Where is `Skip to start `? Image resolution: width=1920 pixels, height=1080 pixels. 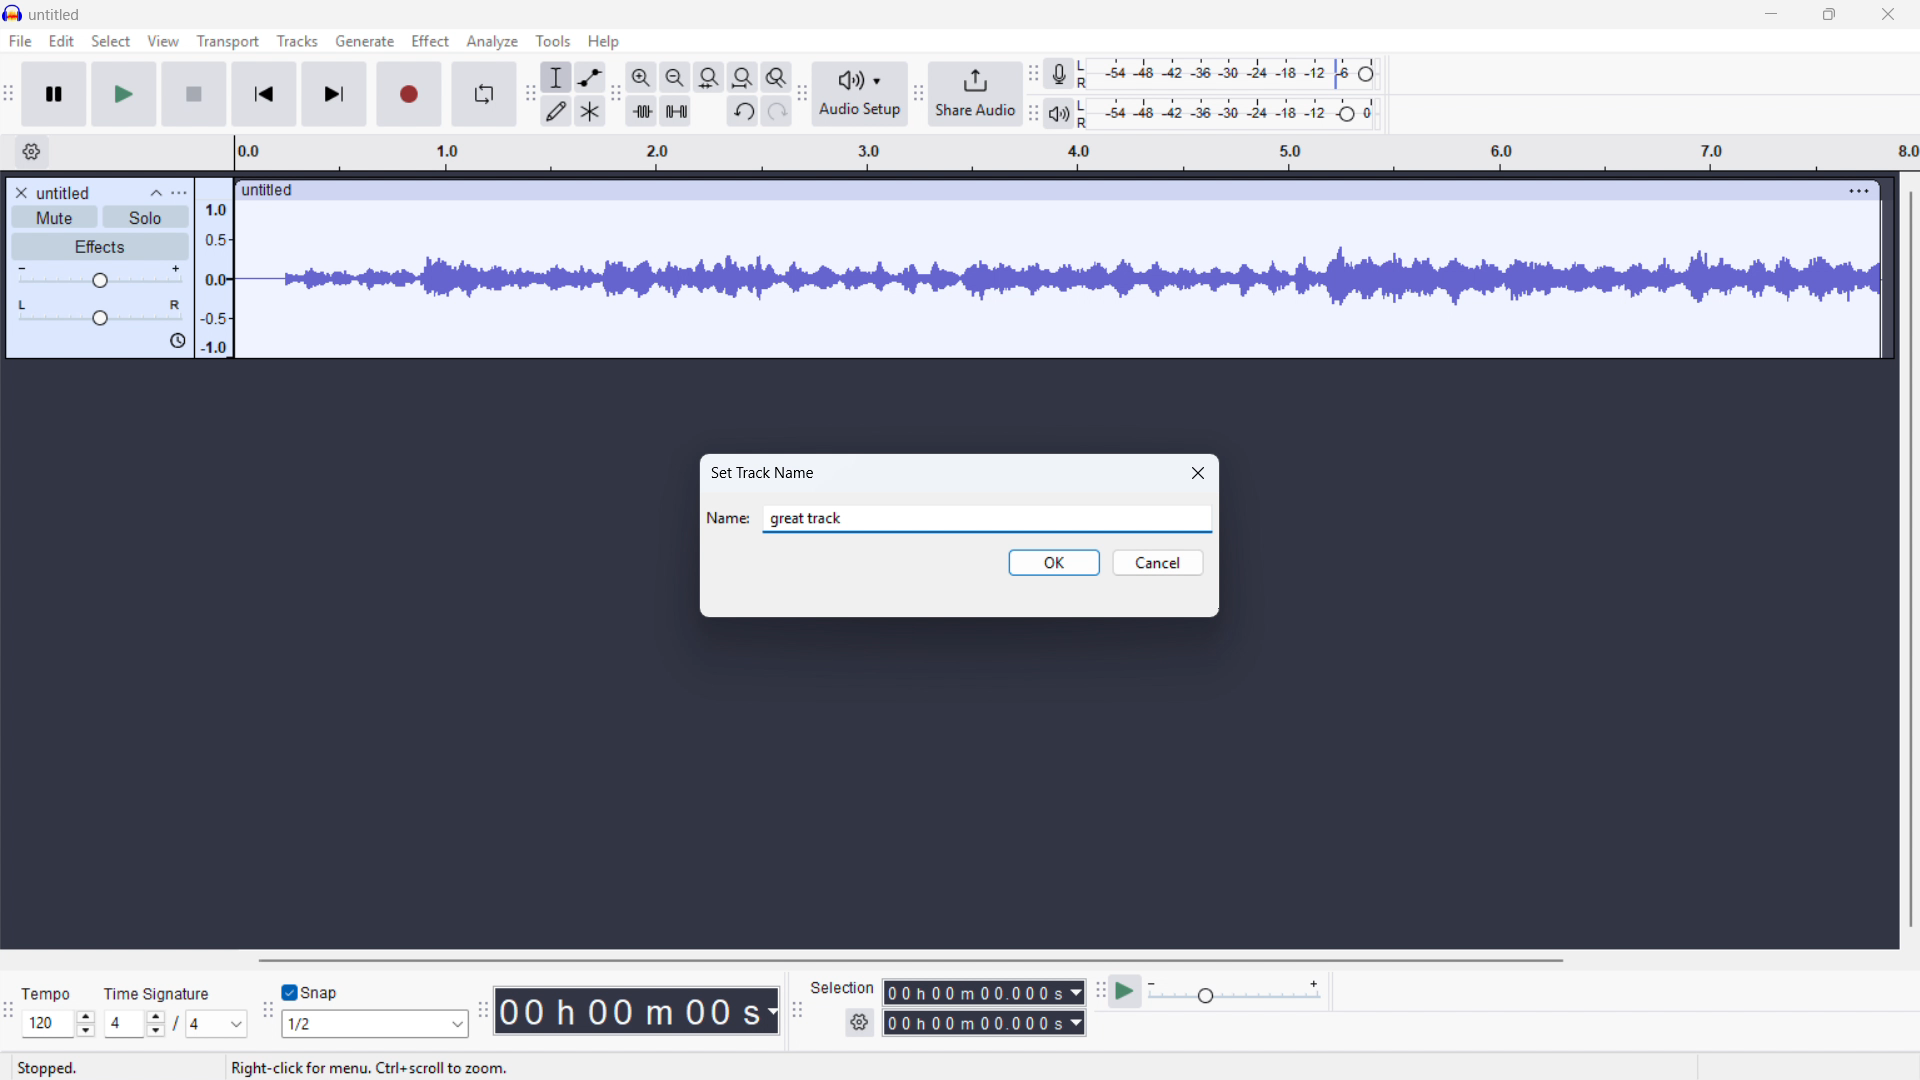
Skip to start  is located at coordinates (263, 95).